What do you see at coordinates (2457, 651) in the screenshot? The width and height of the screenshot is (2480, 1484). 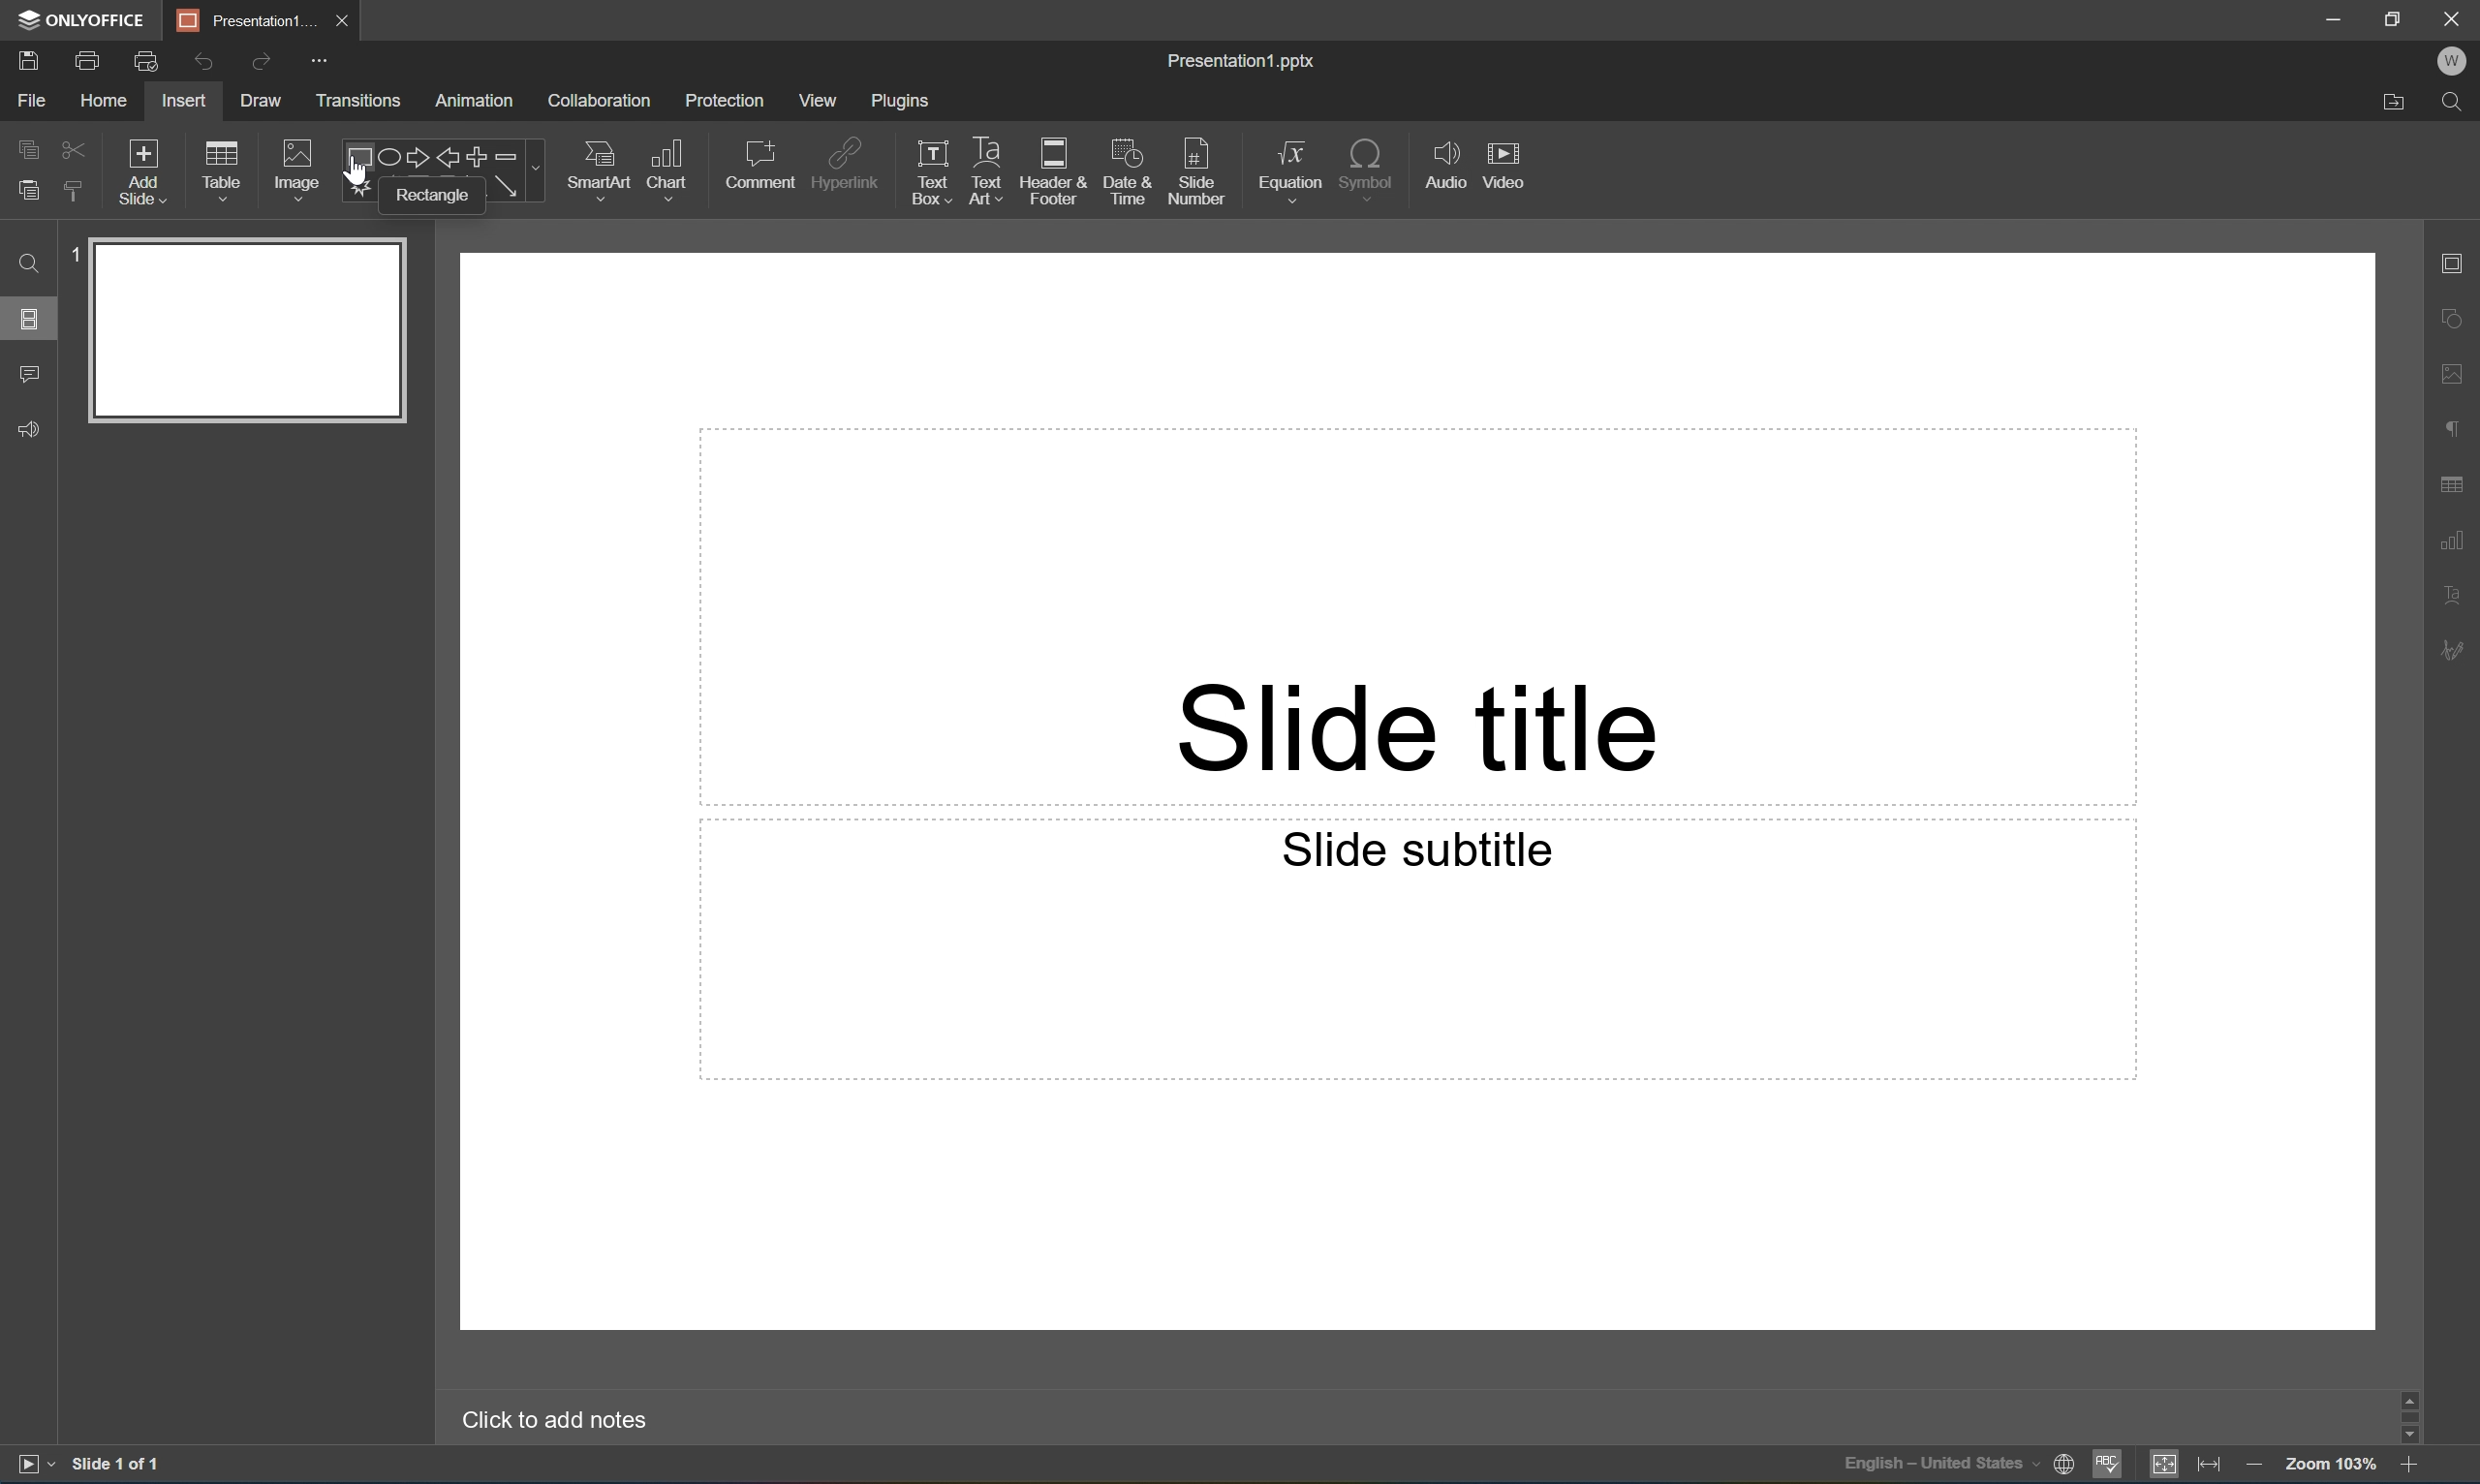 I see `Signature settings` at bounding box center [2457, 651].